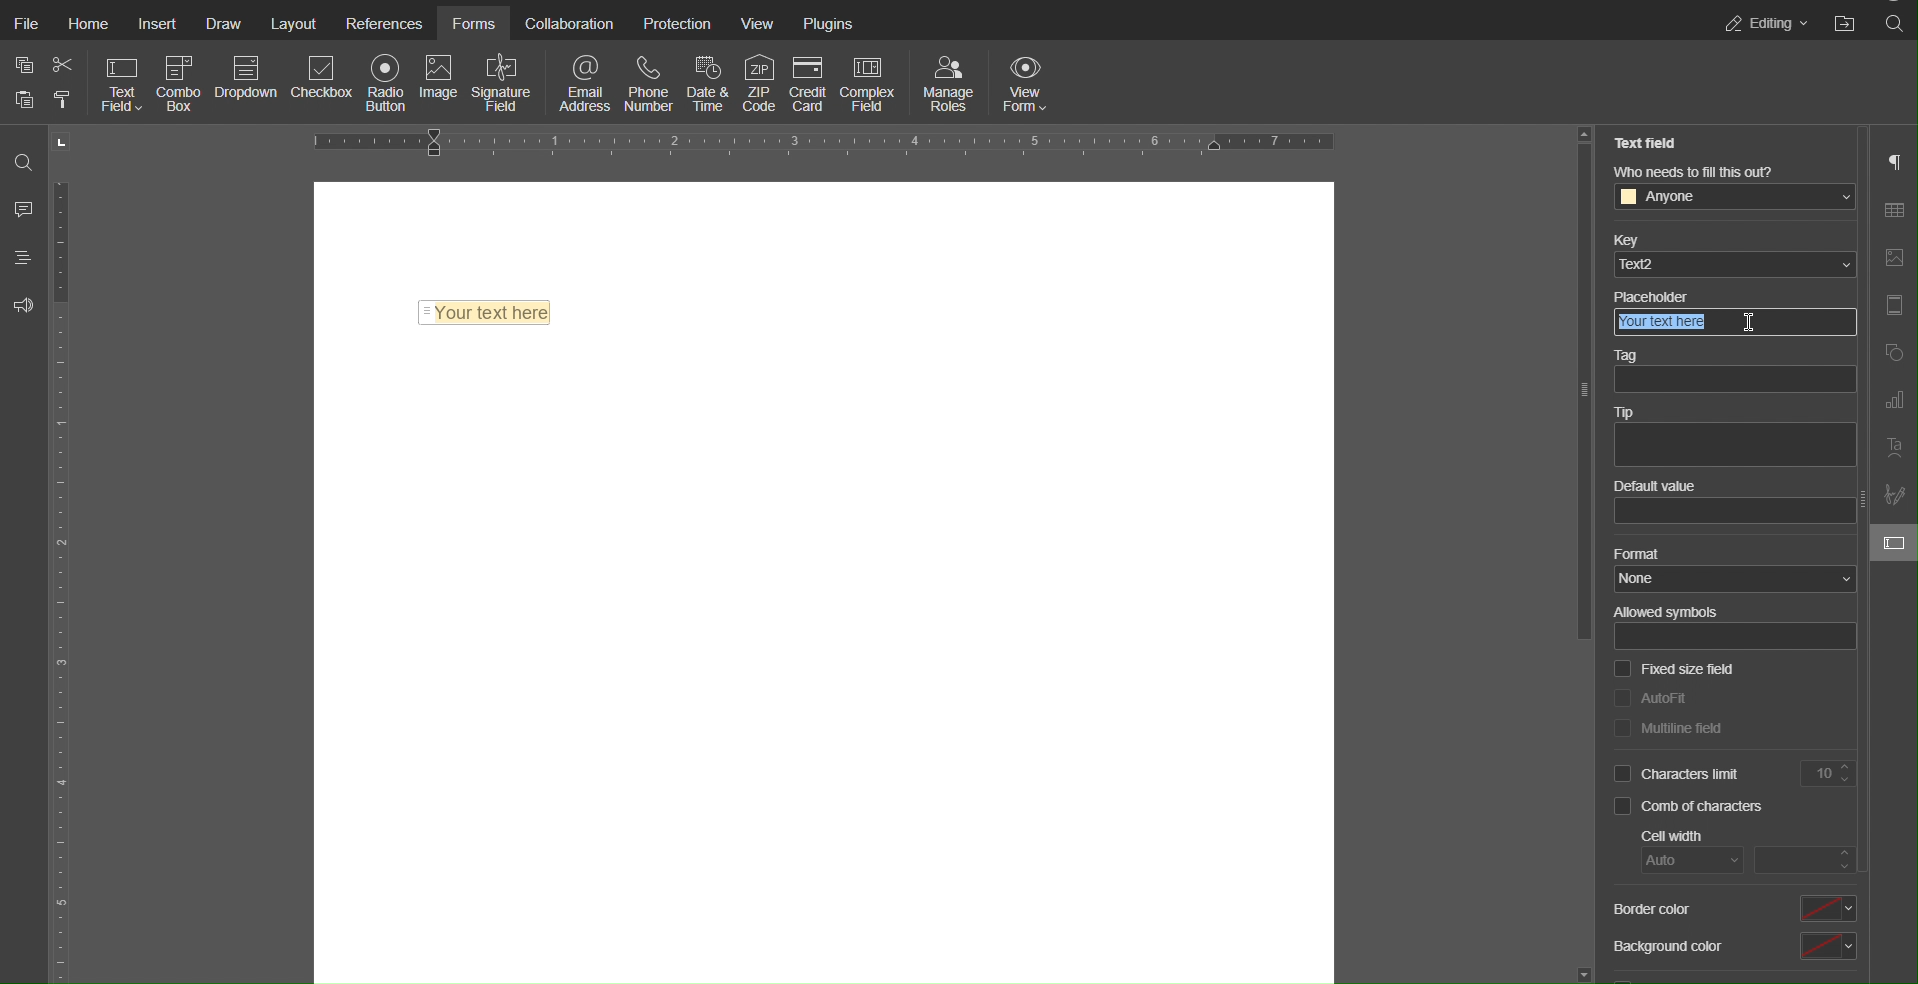 This screenshot has width=1918, height=984. I want to click on Draw, so click(221, 25).